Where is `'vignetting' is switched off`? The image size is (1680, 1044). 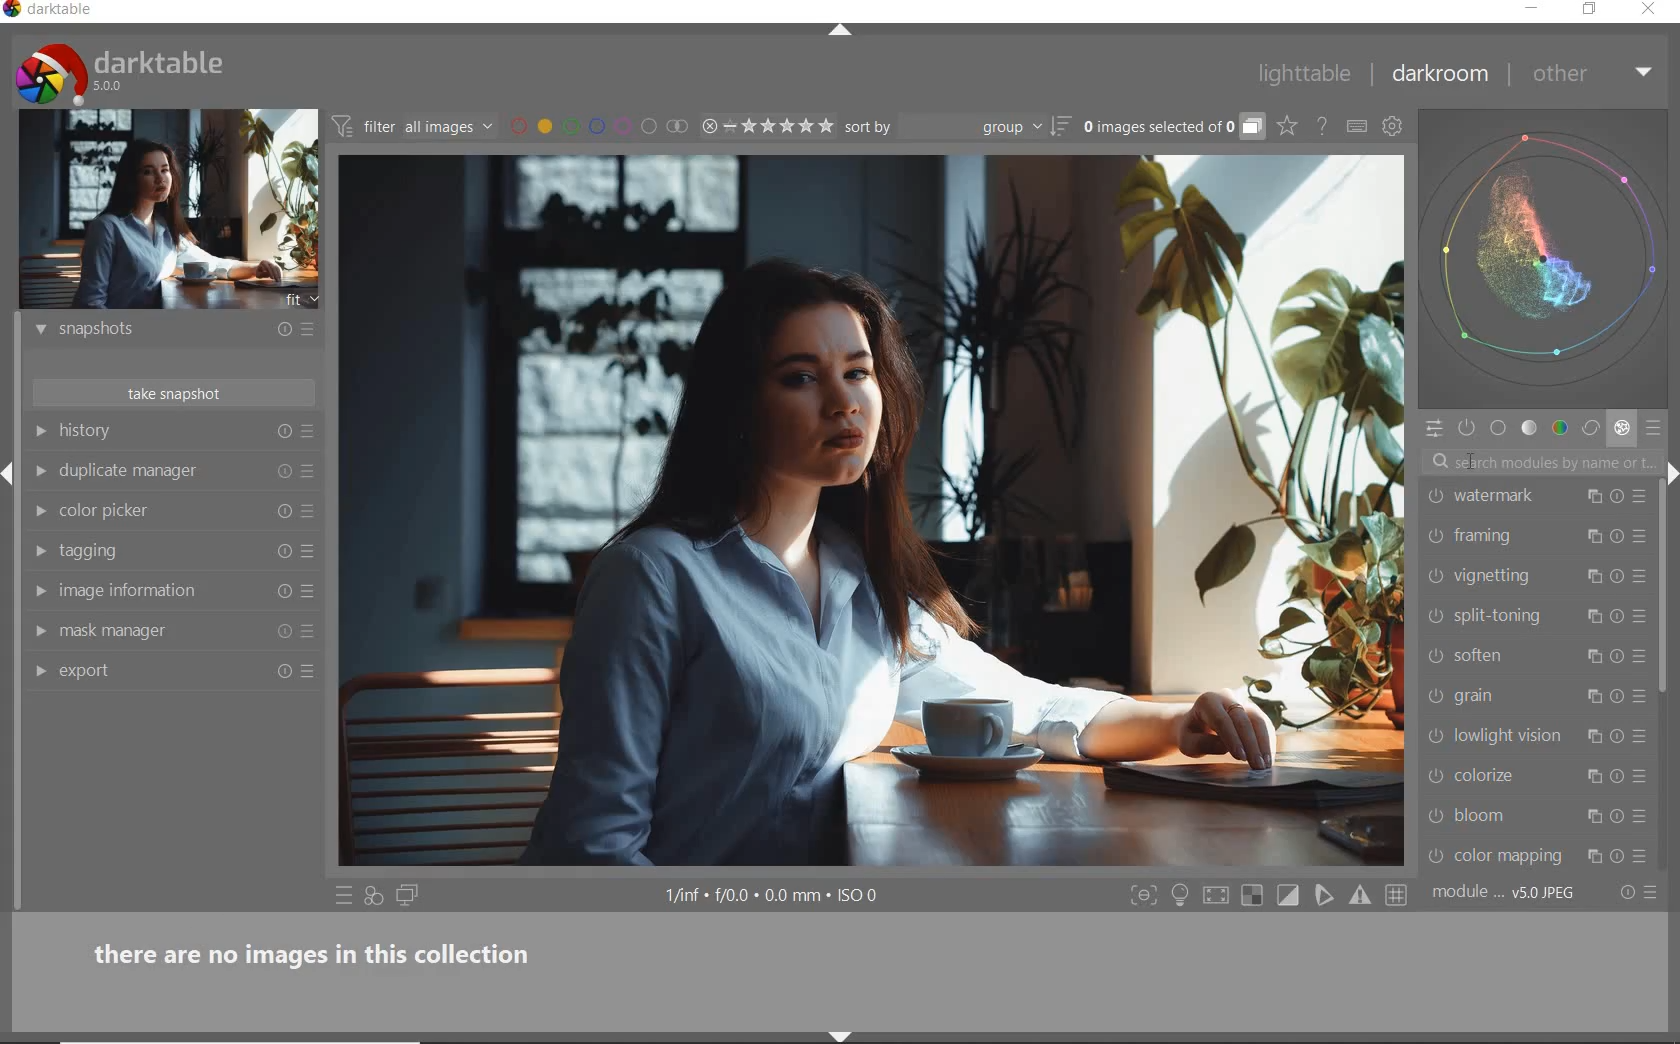 'vignetting' is switched off is located at coordinates (1435, 575).